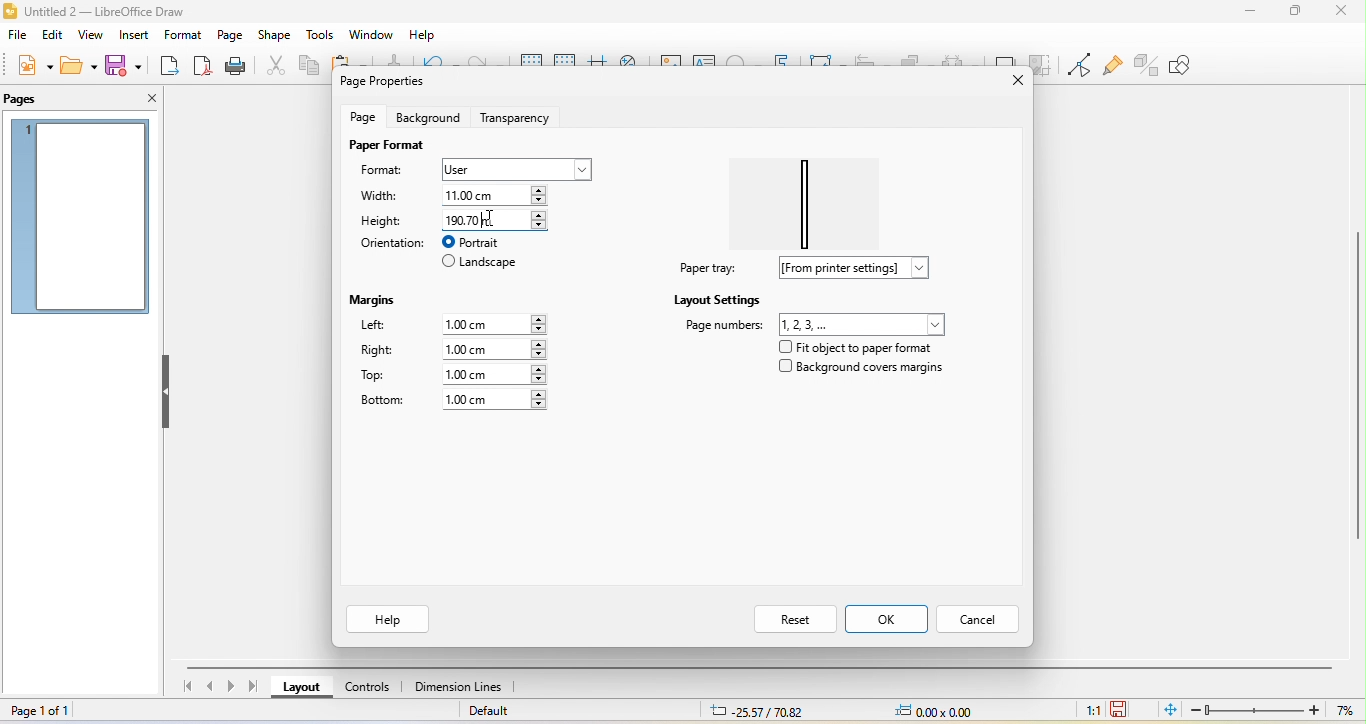  What do you see at coordinates (793, 618) in the screenshot?
I see `reset` at bounding box center [793, 618].